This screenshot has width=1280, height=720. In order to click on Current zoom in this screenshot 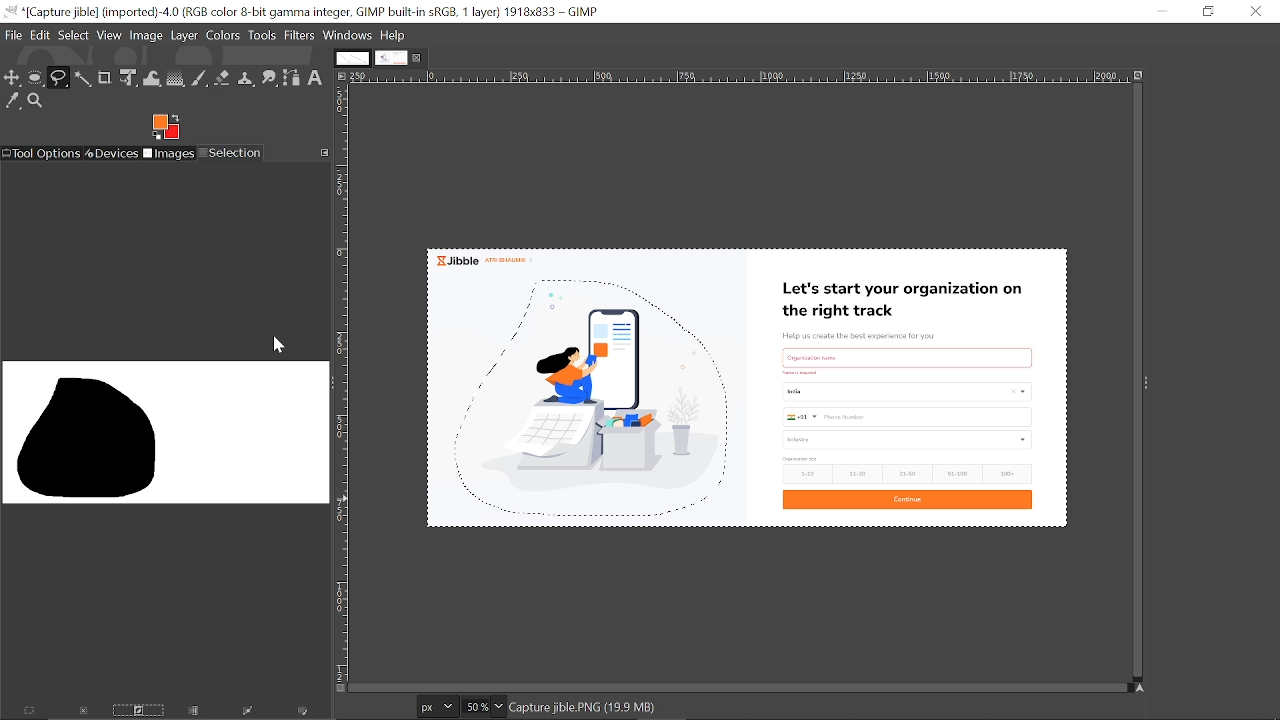, I will do `click(474, 707)`.